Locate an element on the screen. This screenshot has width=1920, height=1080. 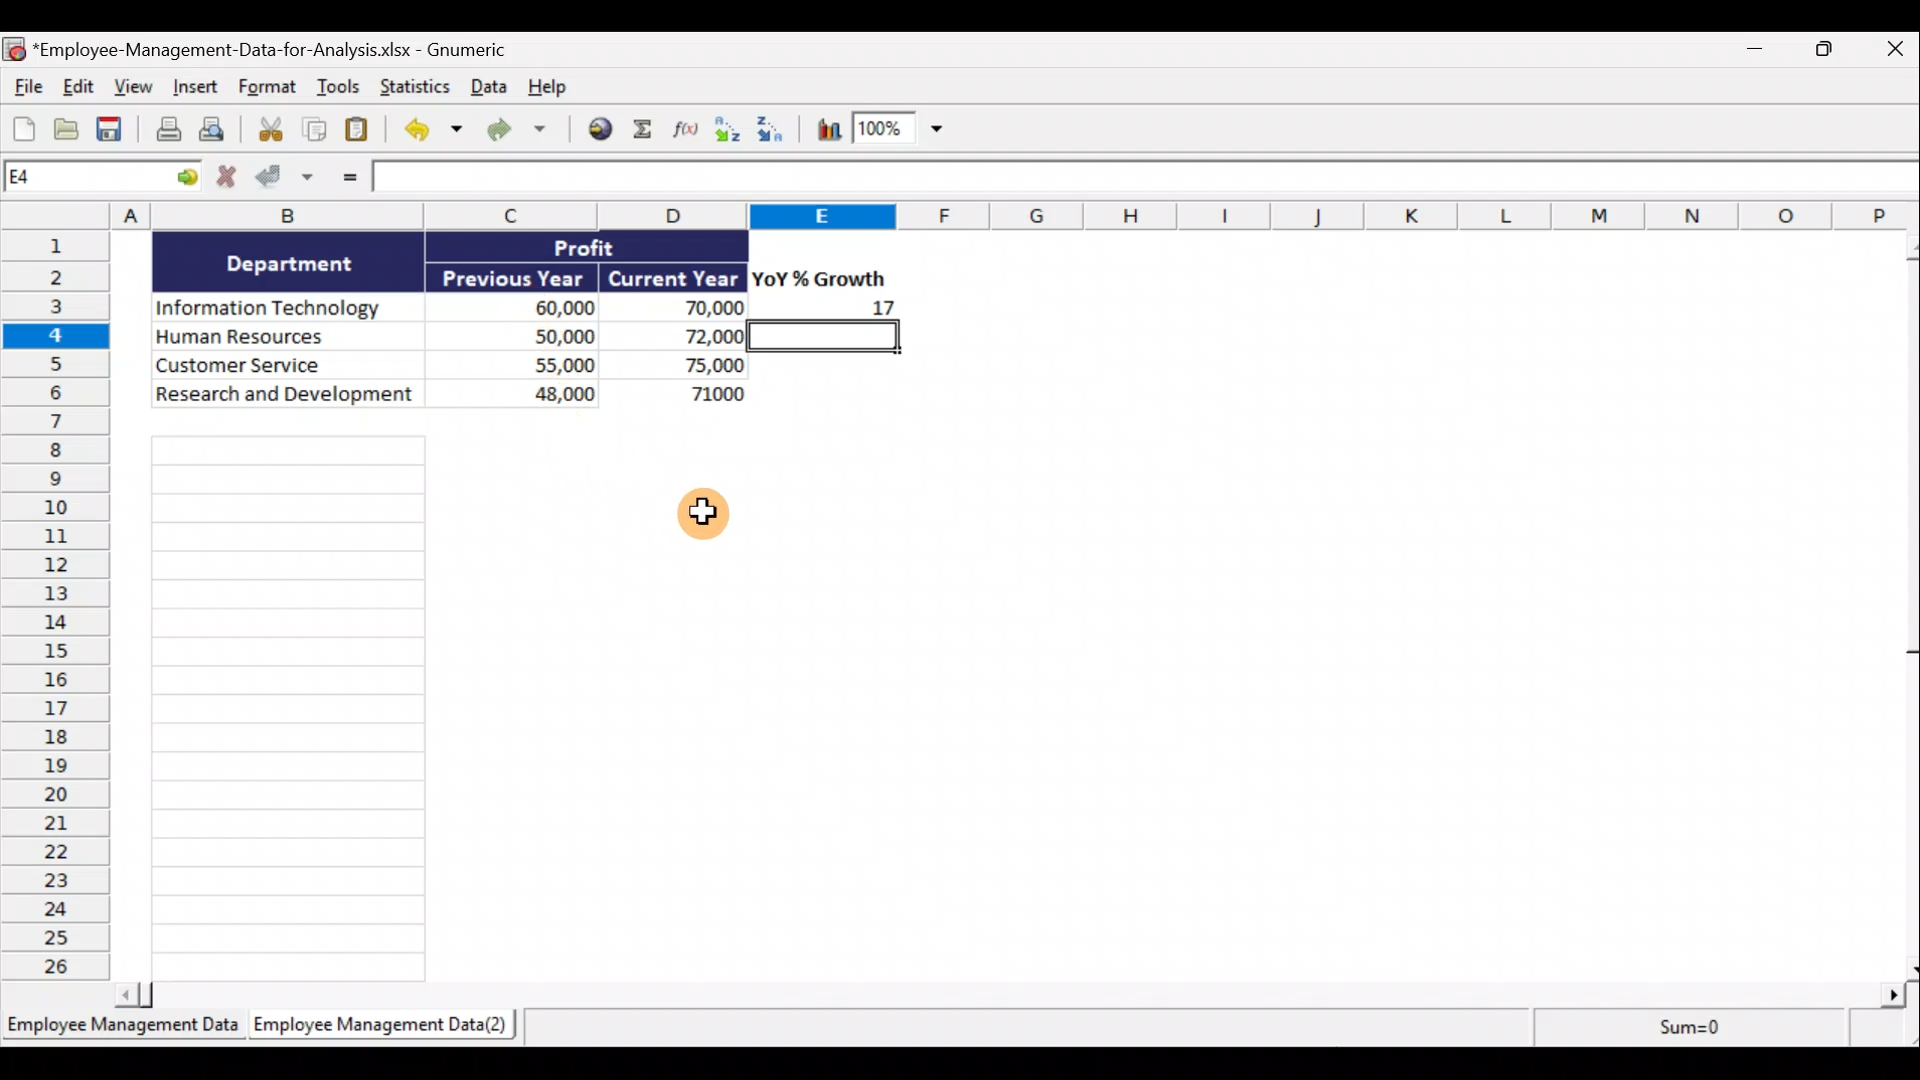
Open a file is located at coordinates (68, 129).